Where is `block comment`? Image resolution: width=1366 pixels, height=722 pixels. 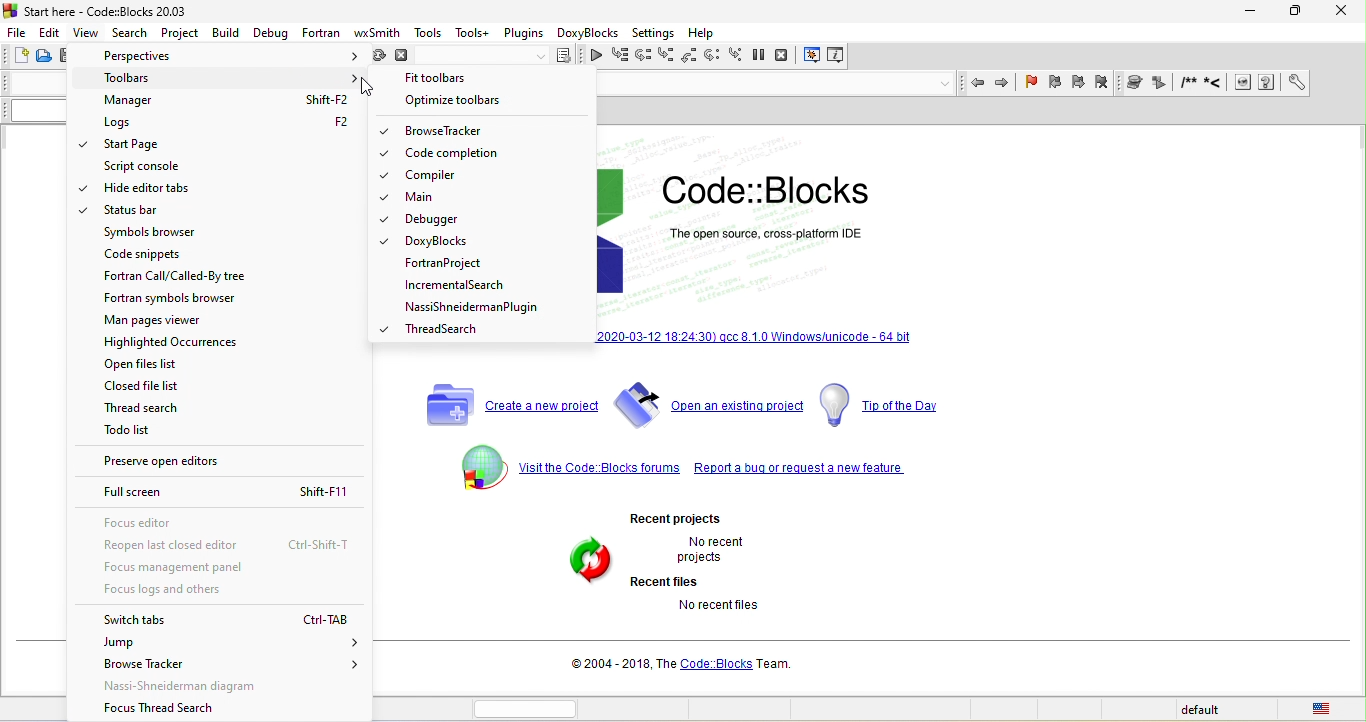 block comment is located at coordinates (1189, 85).